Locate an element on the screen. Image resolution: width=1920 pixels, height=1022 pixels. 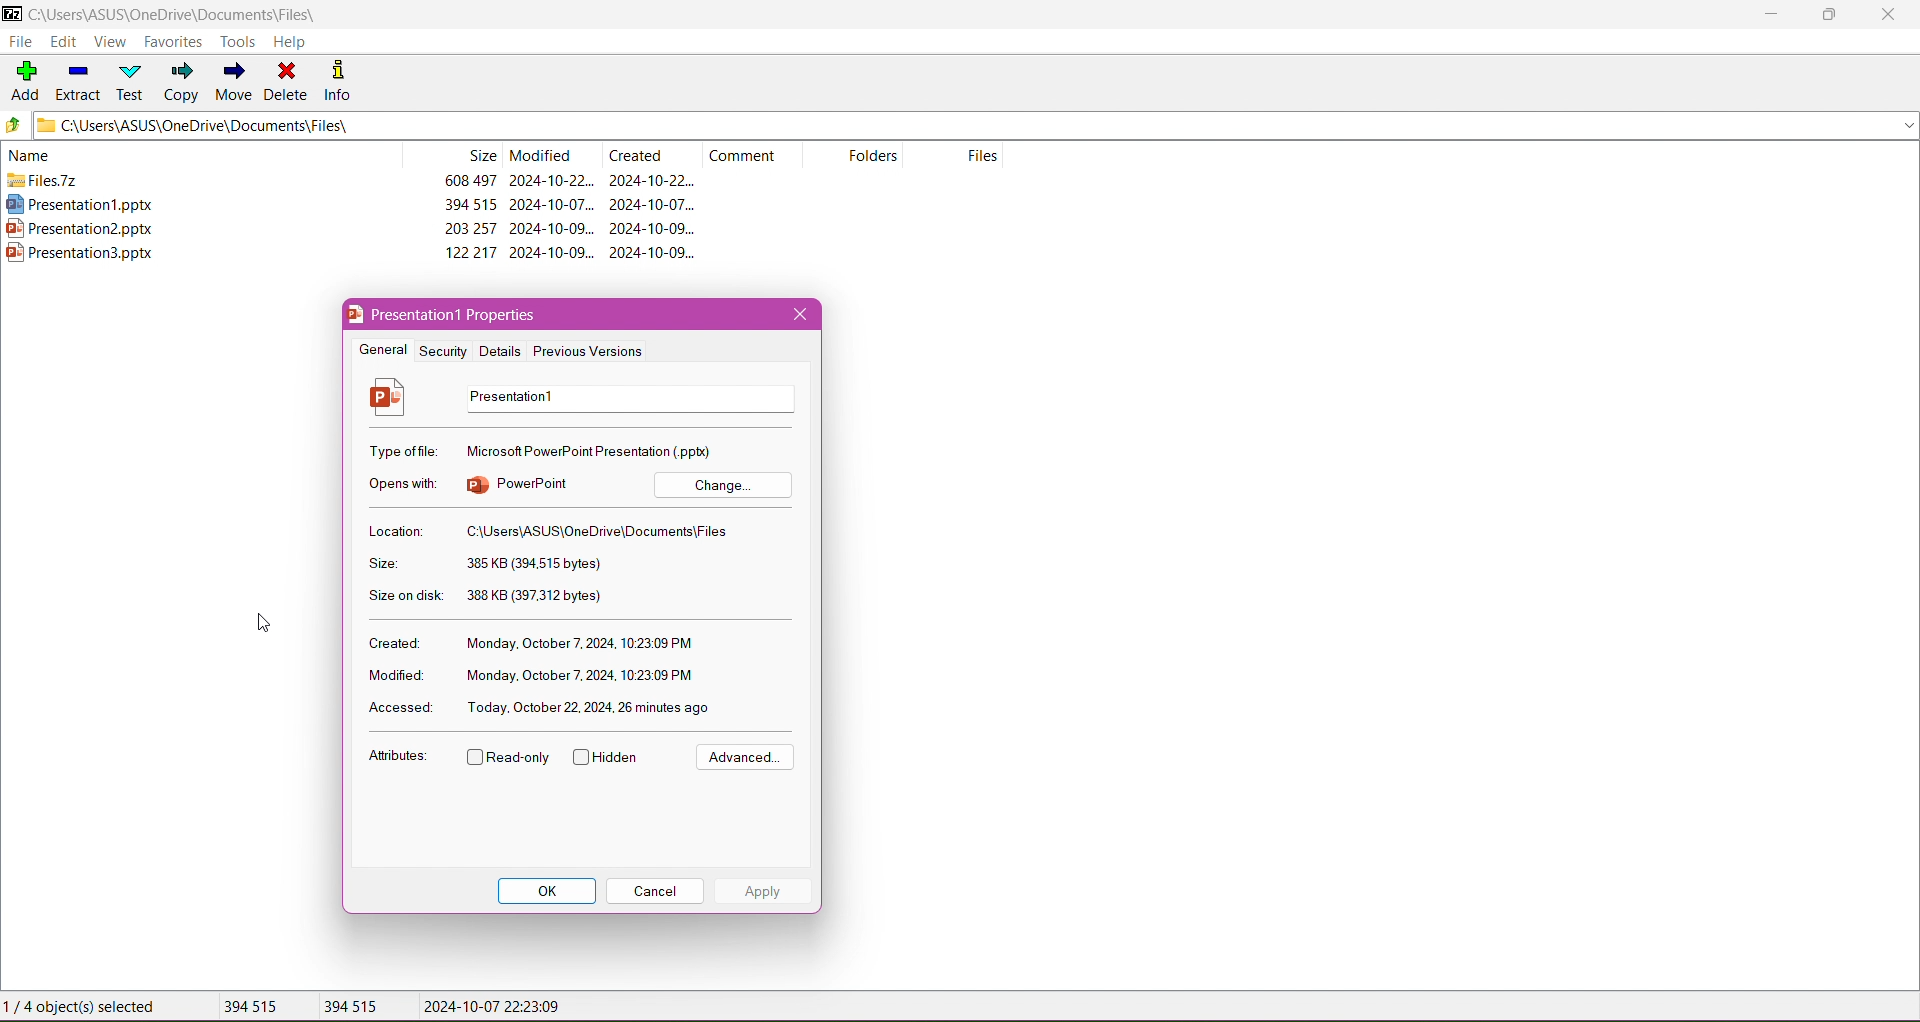
394 515 is located at coordinates (351, 1007).